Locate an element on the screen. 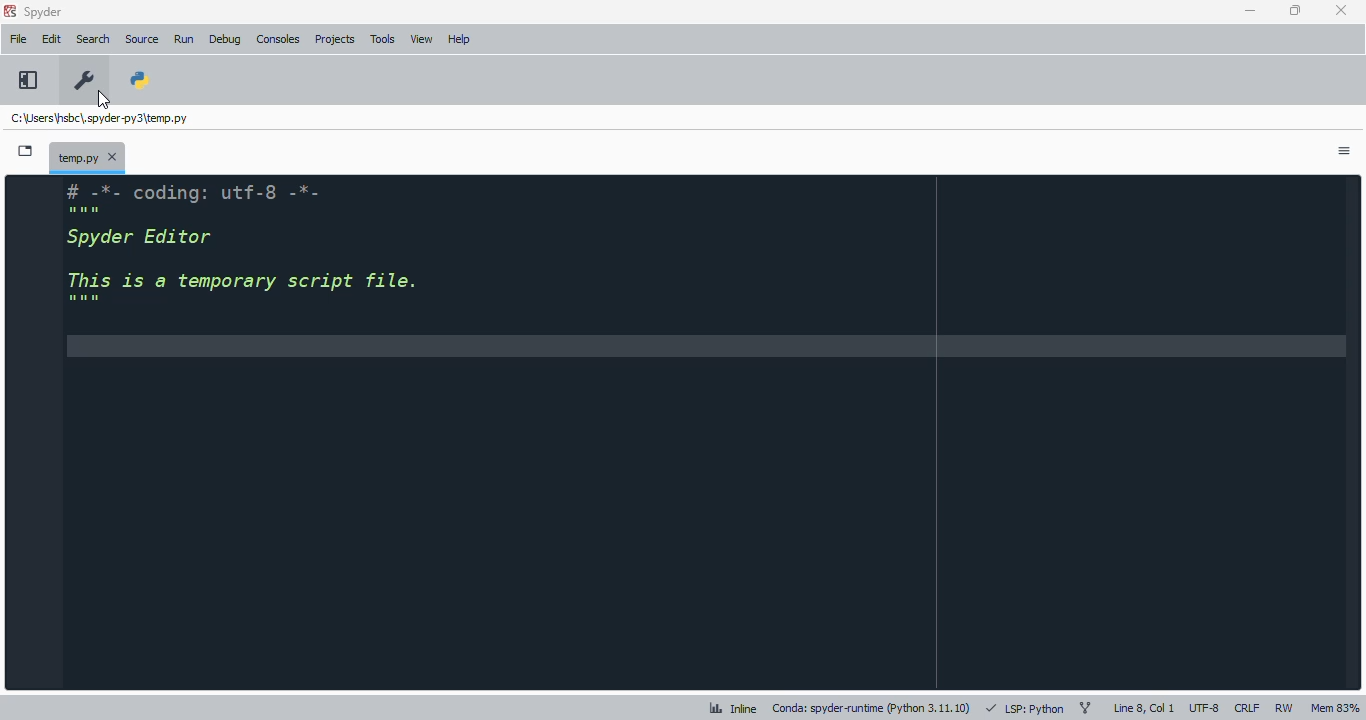 The height and width of the screenshot is (720, 1366). line 8, col 8 is located at coordinates (1144, 707).